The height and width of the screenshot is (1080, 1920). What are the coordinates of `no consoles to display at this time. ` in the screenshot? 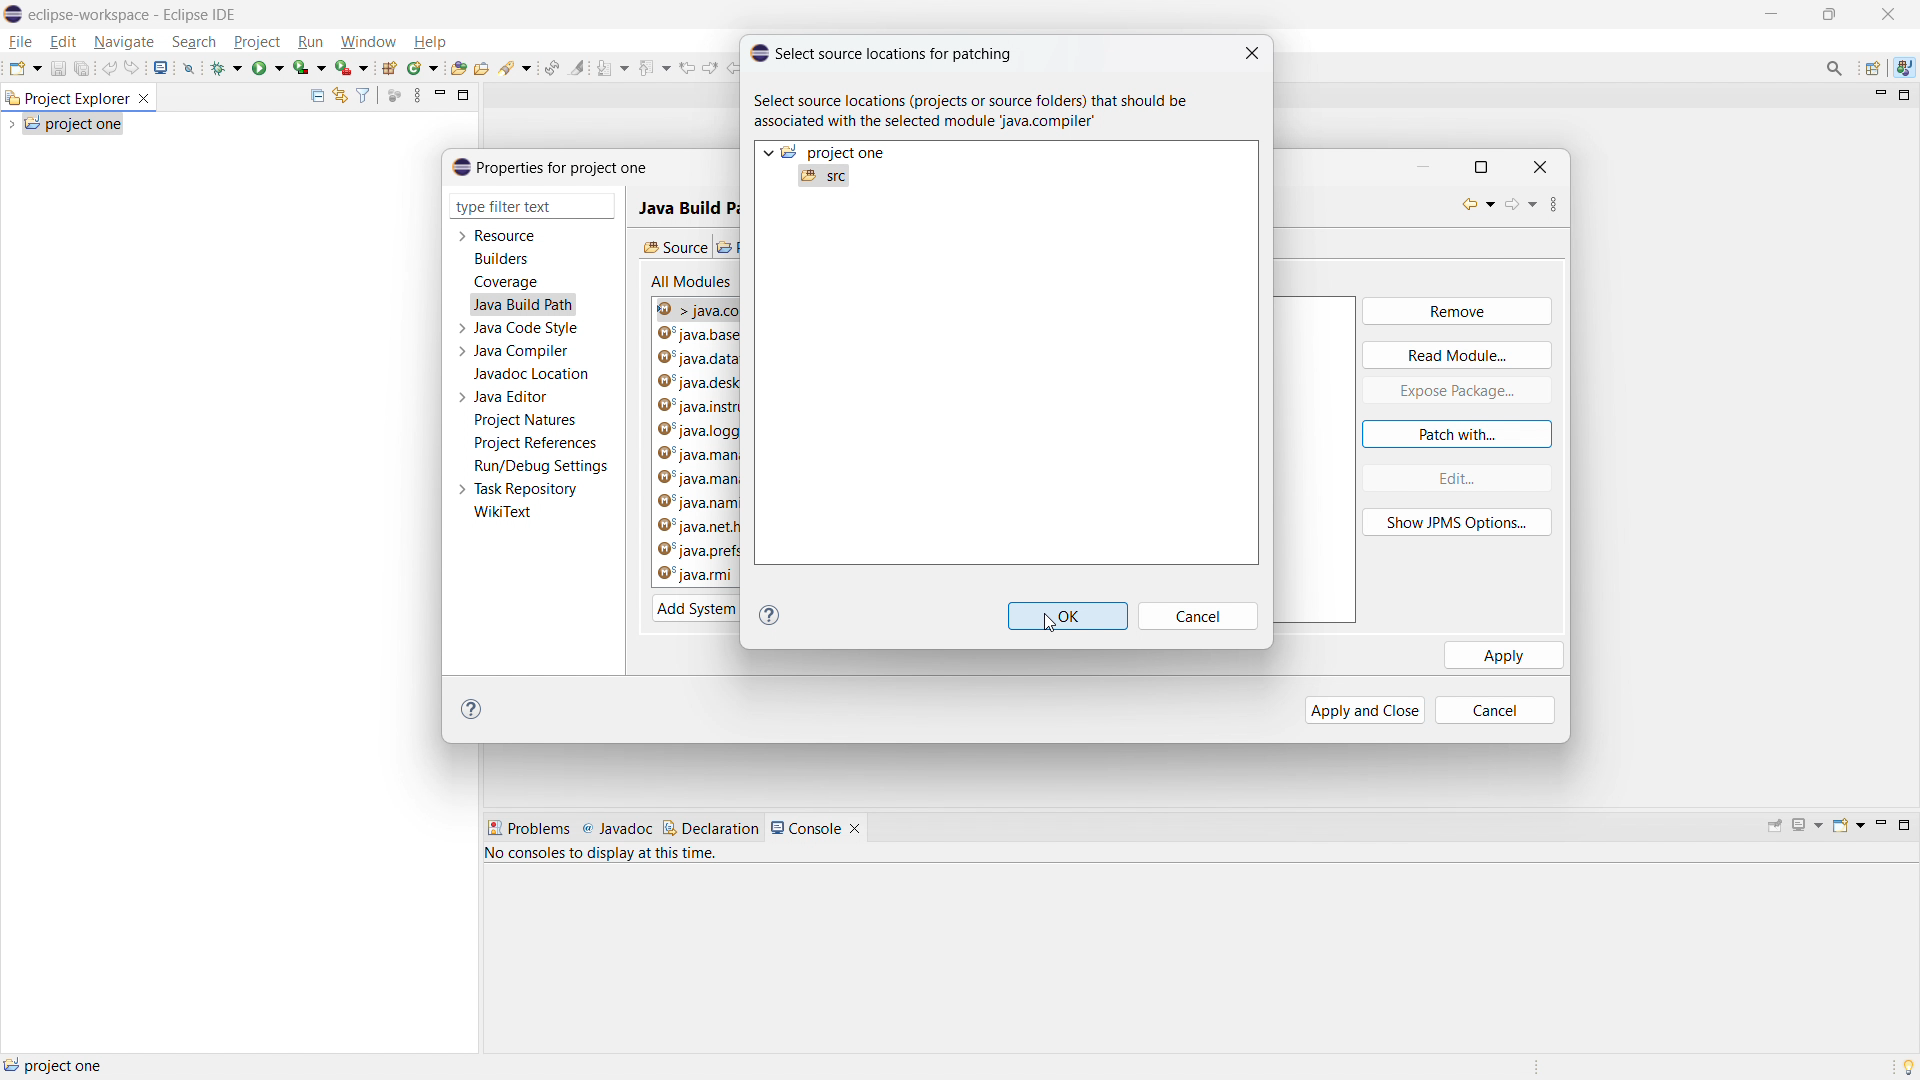 It's located at (605, 857).